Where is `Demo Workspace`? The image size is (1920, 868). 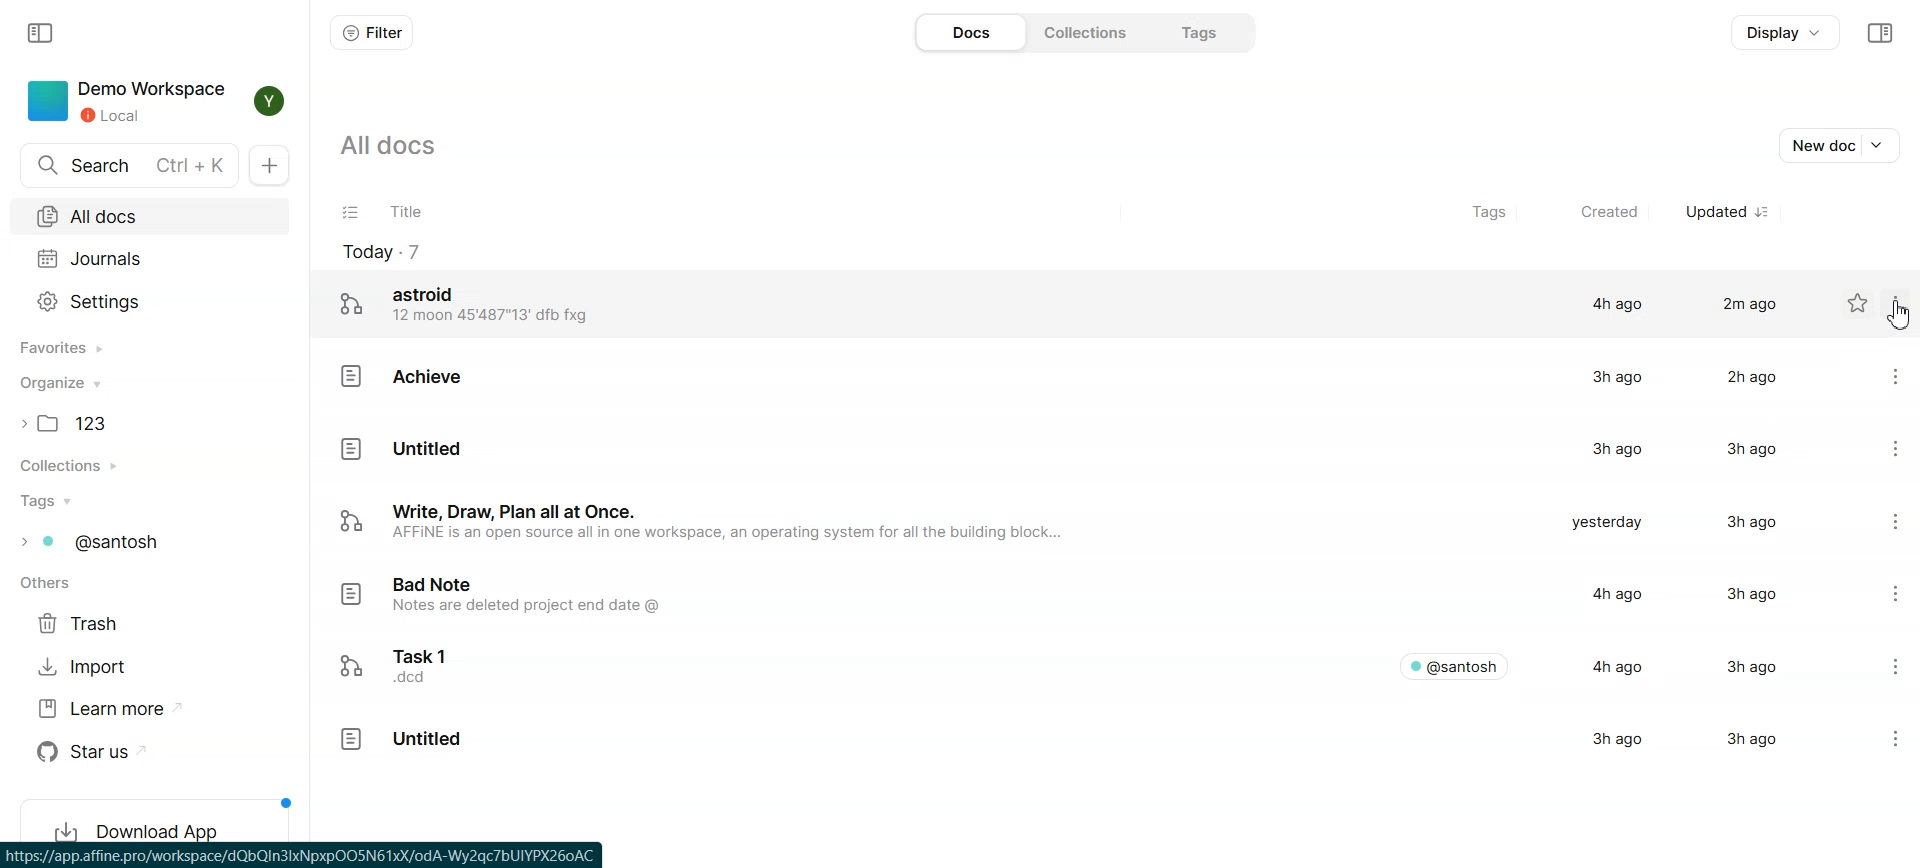
Demo Workspace is located at coordinates (124, 102).